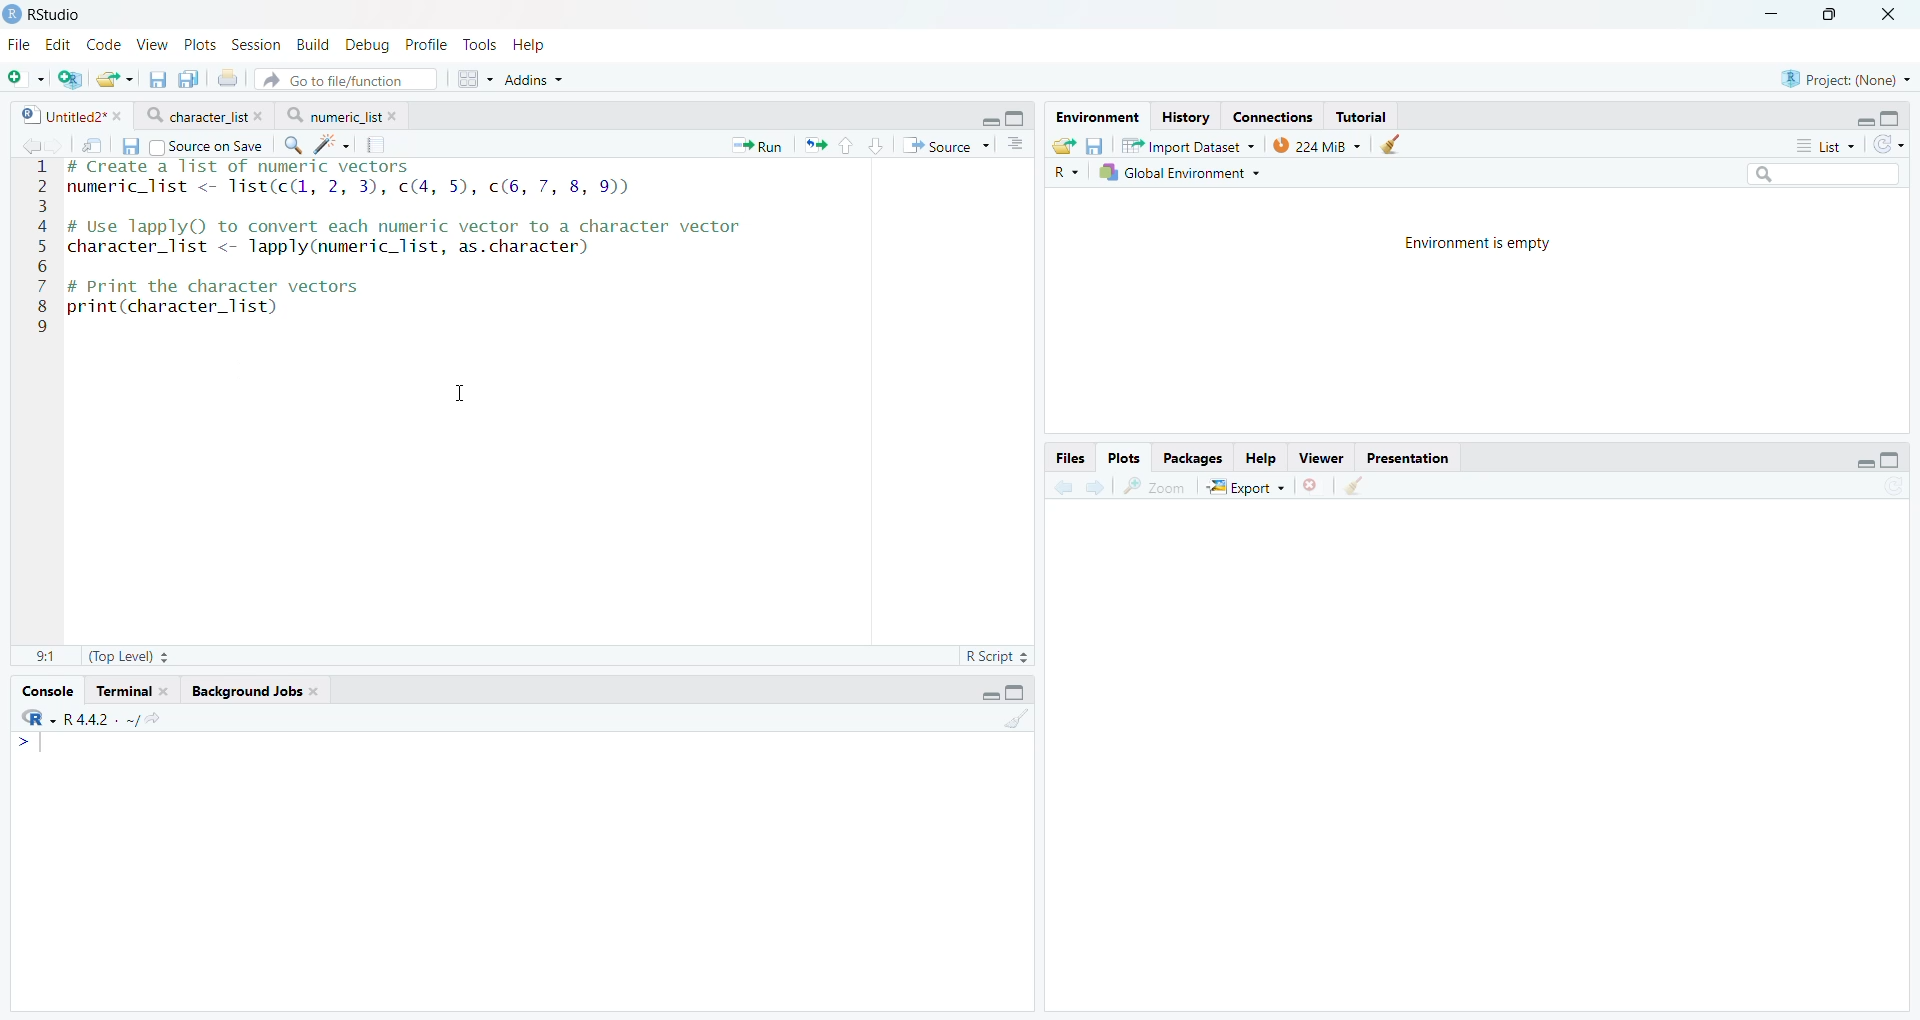  What do you see at coordinates (346, 79) in the screenshot?
I see `Go to file/function` at bounding box center [346, 79].